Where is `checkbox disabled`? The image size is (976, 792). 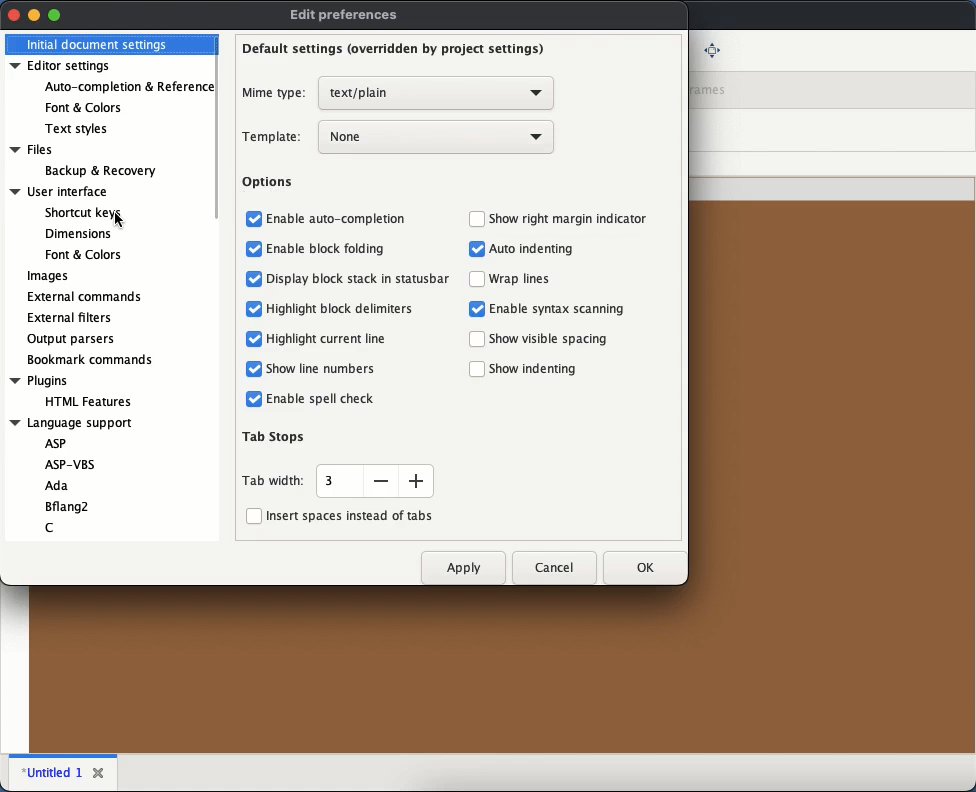 checkbox disabled is located at coordinates (477, 278).